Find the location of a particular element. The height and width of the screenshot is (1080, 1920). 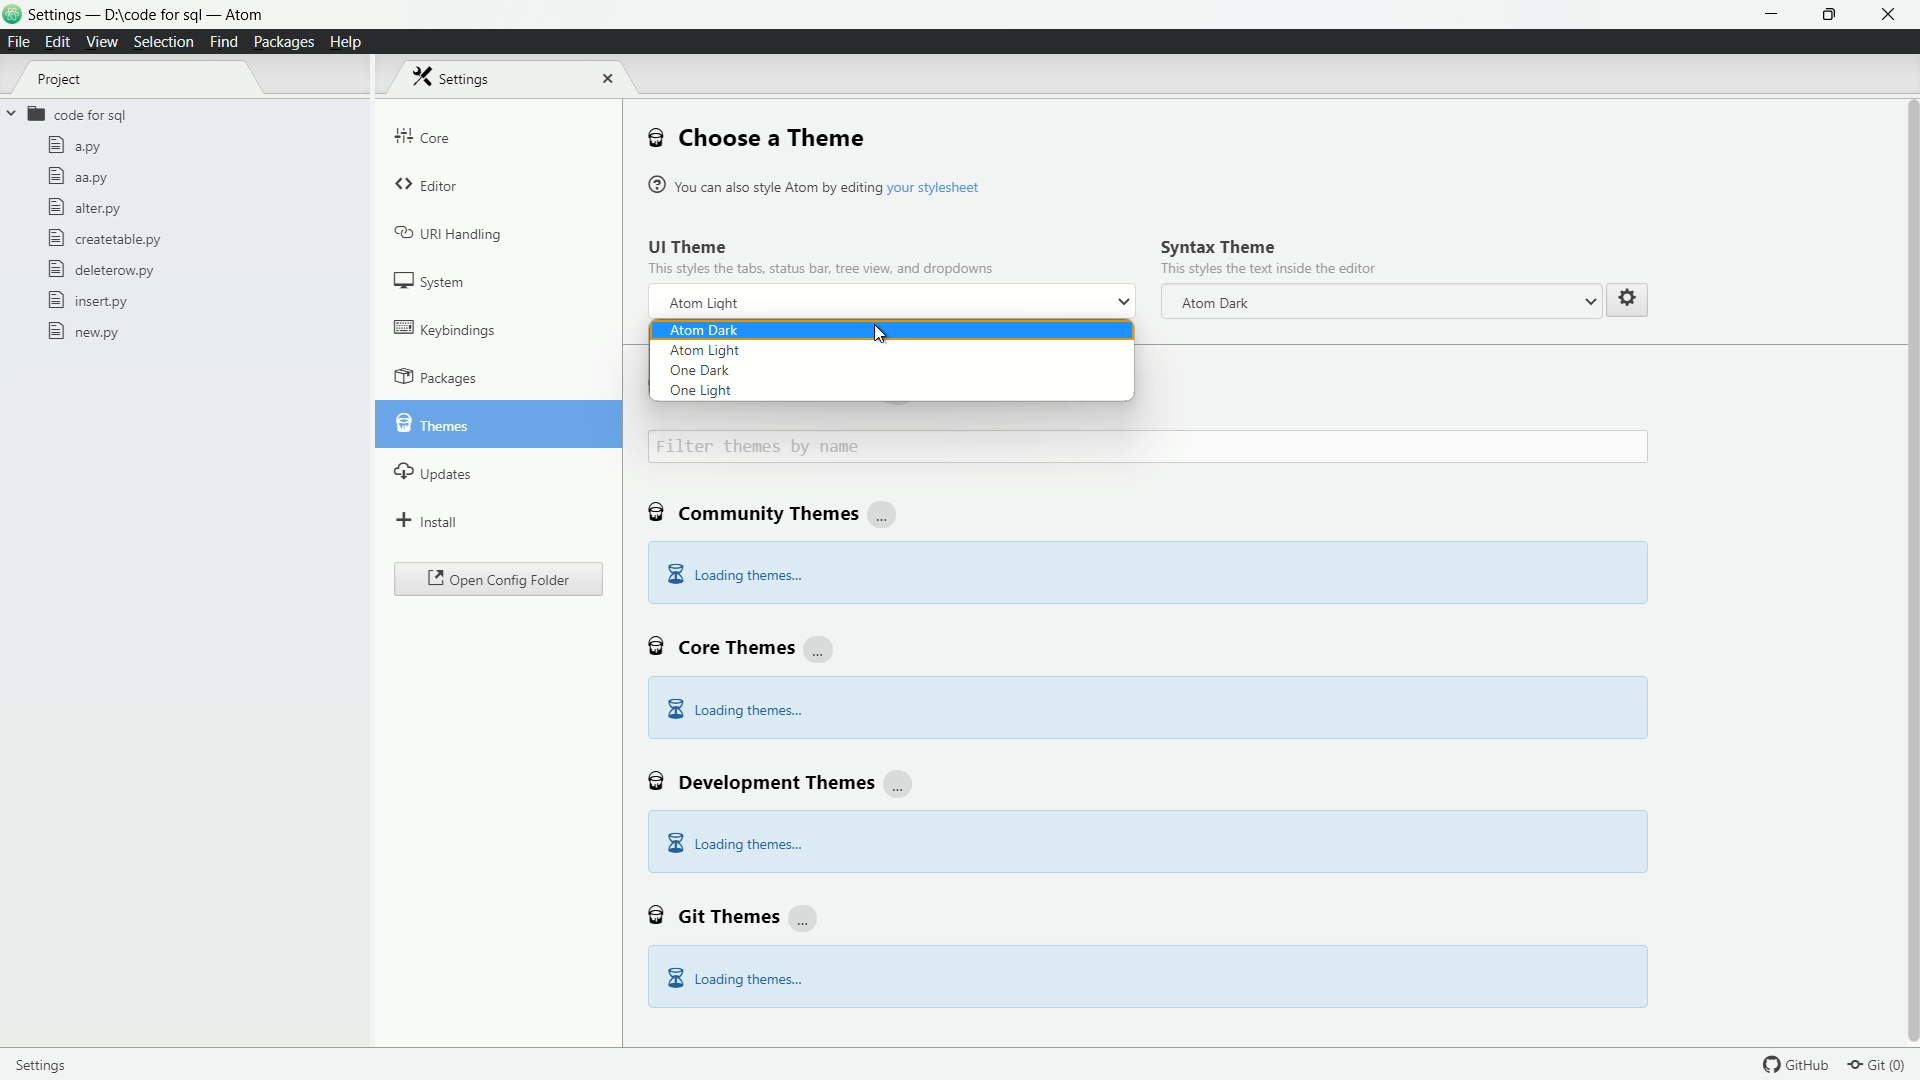

system is located at coordinates (431, 281).